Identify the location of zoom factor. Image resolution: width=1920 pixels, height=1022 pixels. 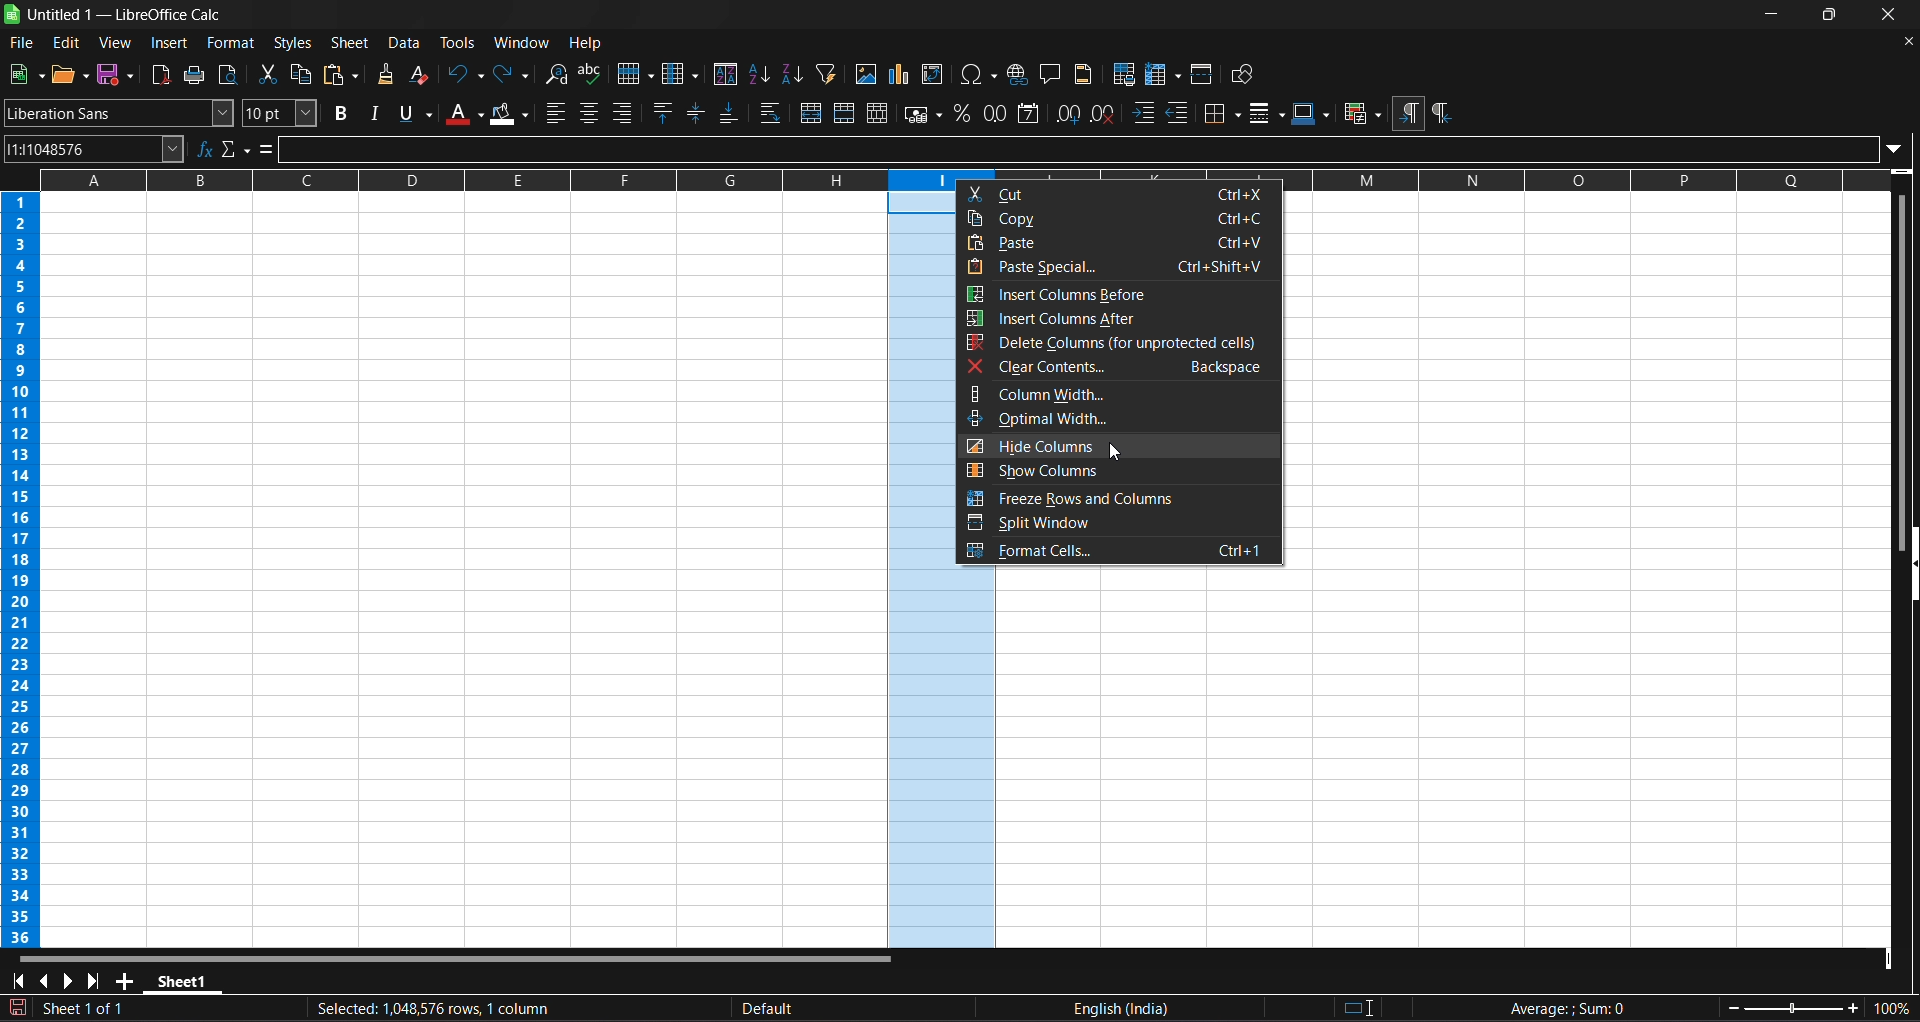
(1812, 1007).